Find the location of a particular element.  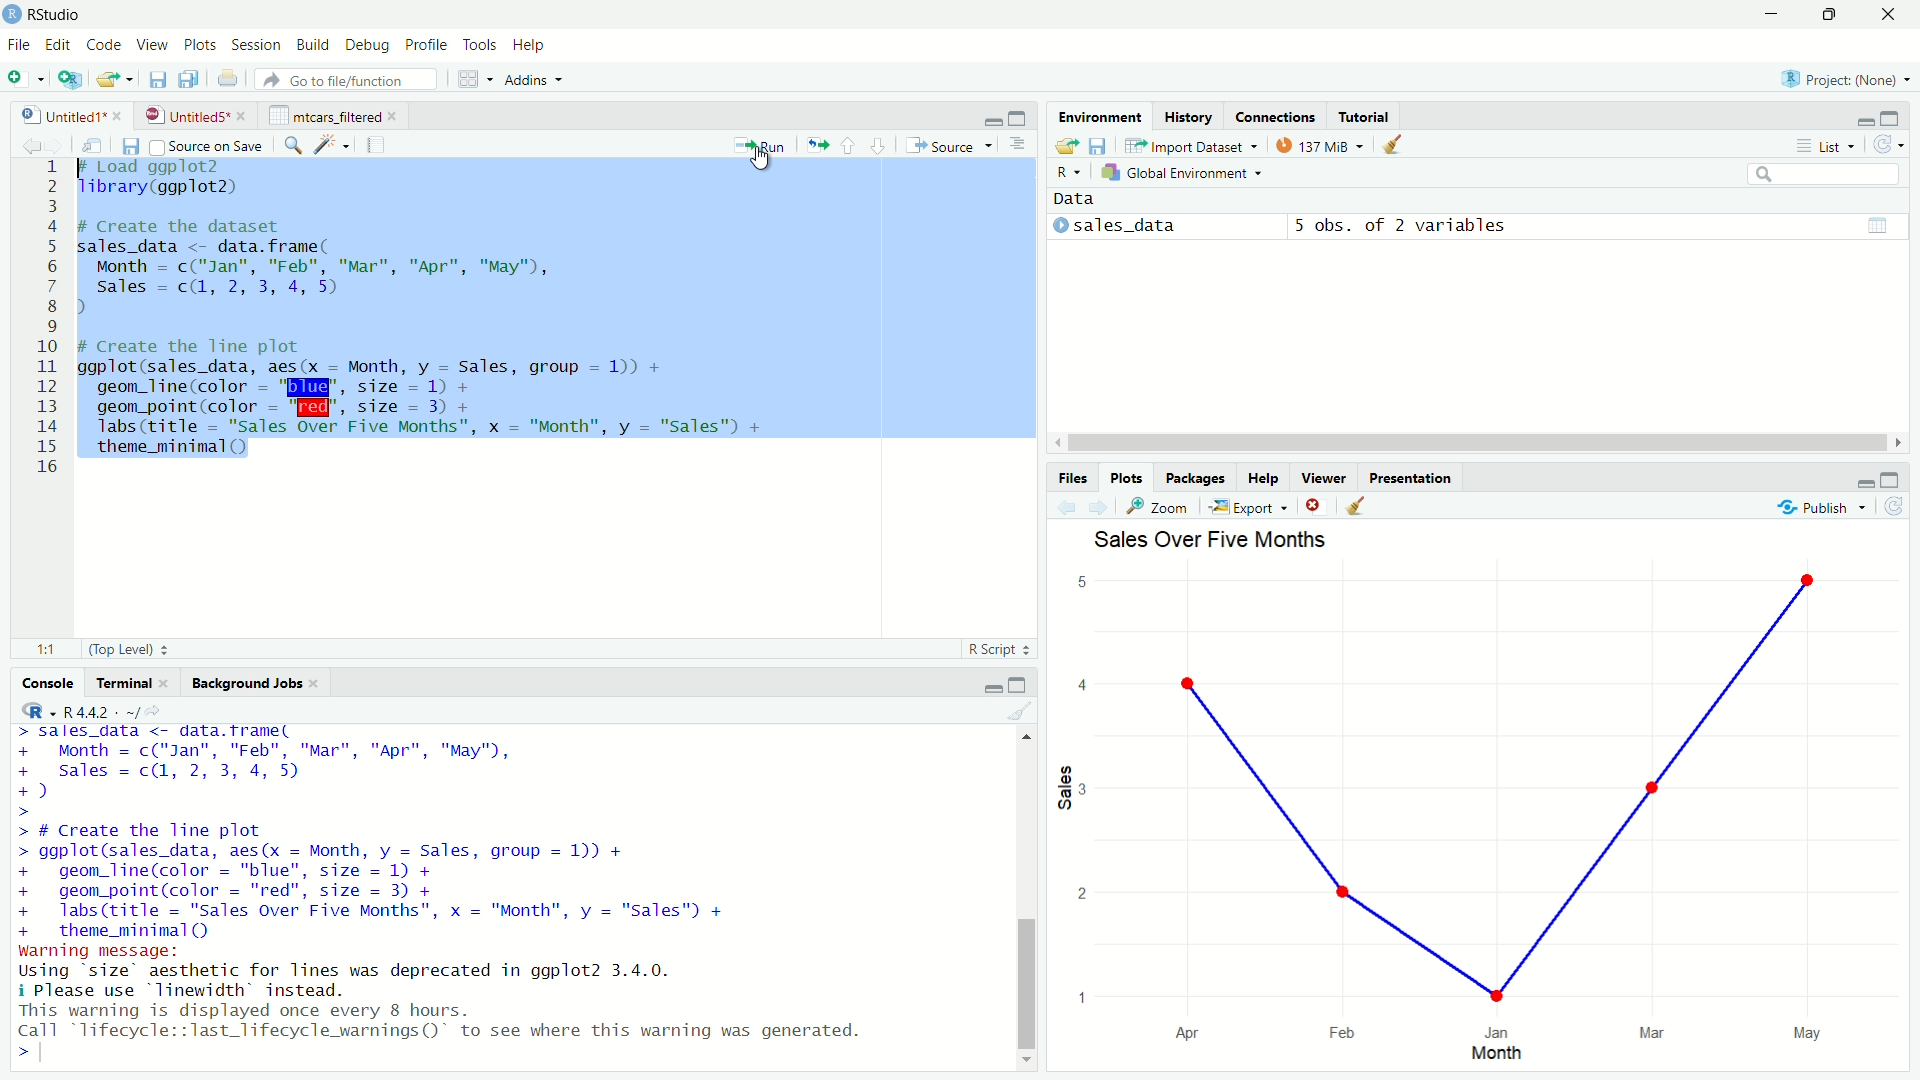

plots is located at coordinates (203, 46).